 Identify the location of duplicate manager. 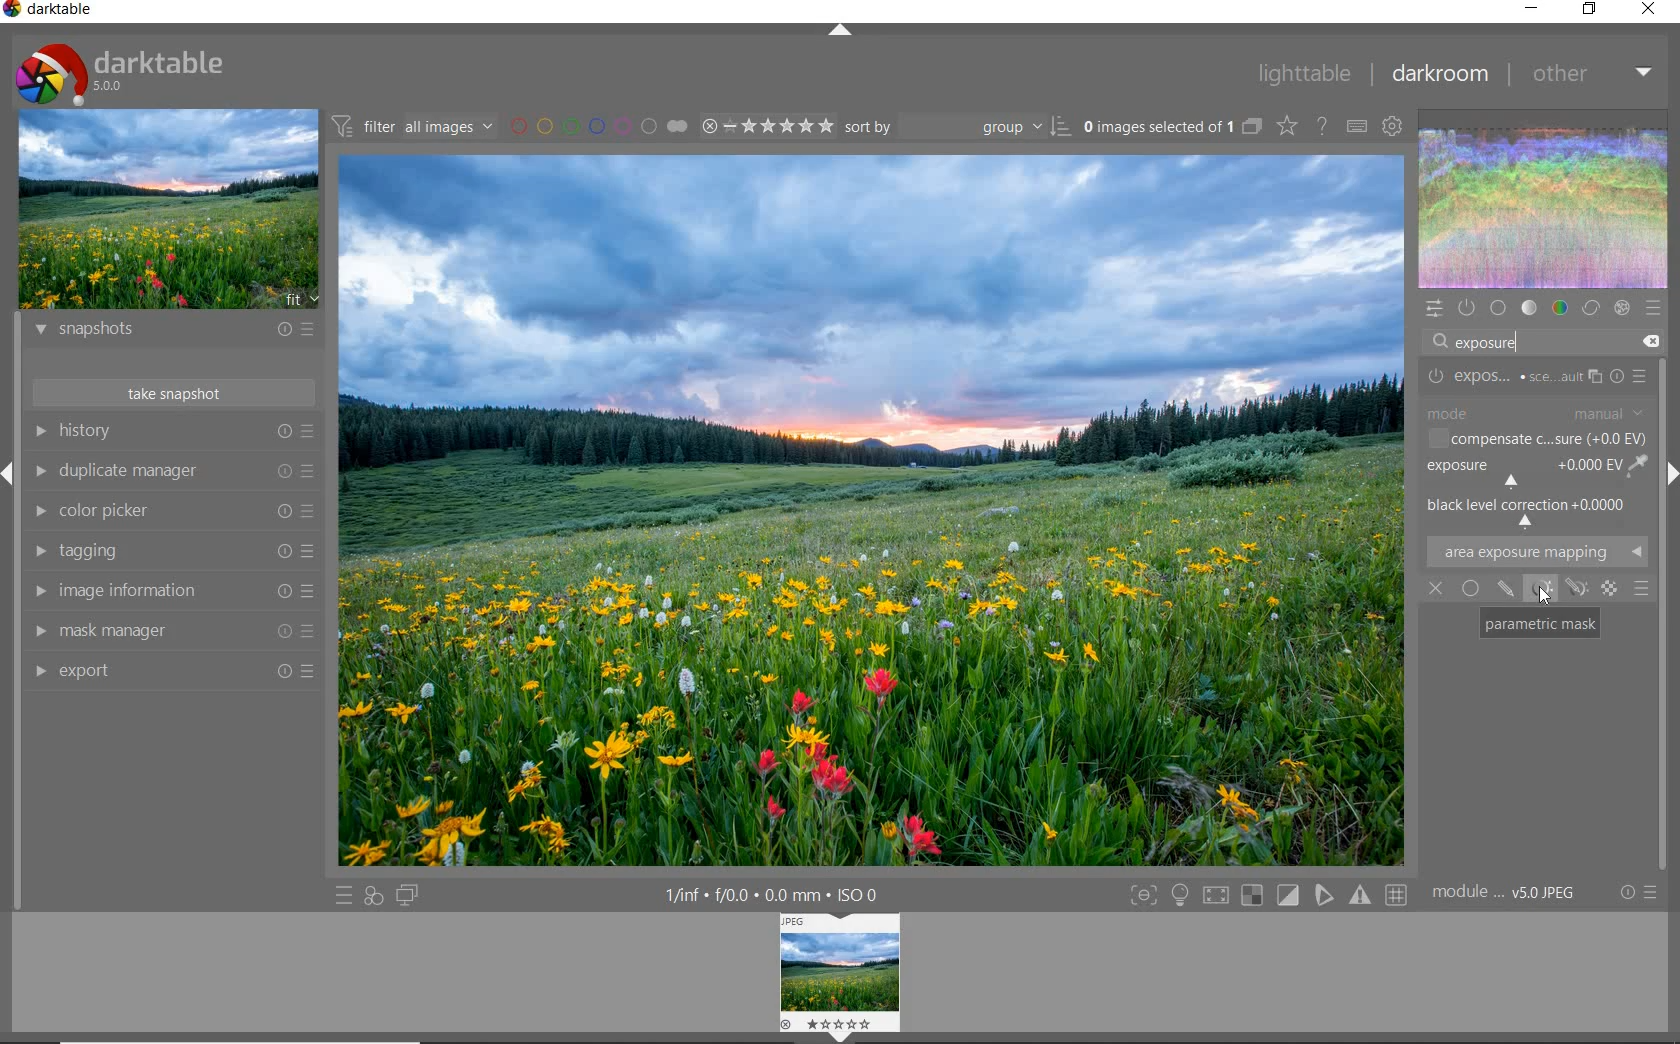
(175, 474).